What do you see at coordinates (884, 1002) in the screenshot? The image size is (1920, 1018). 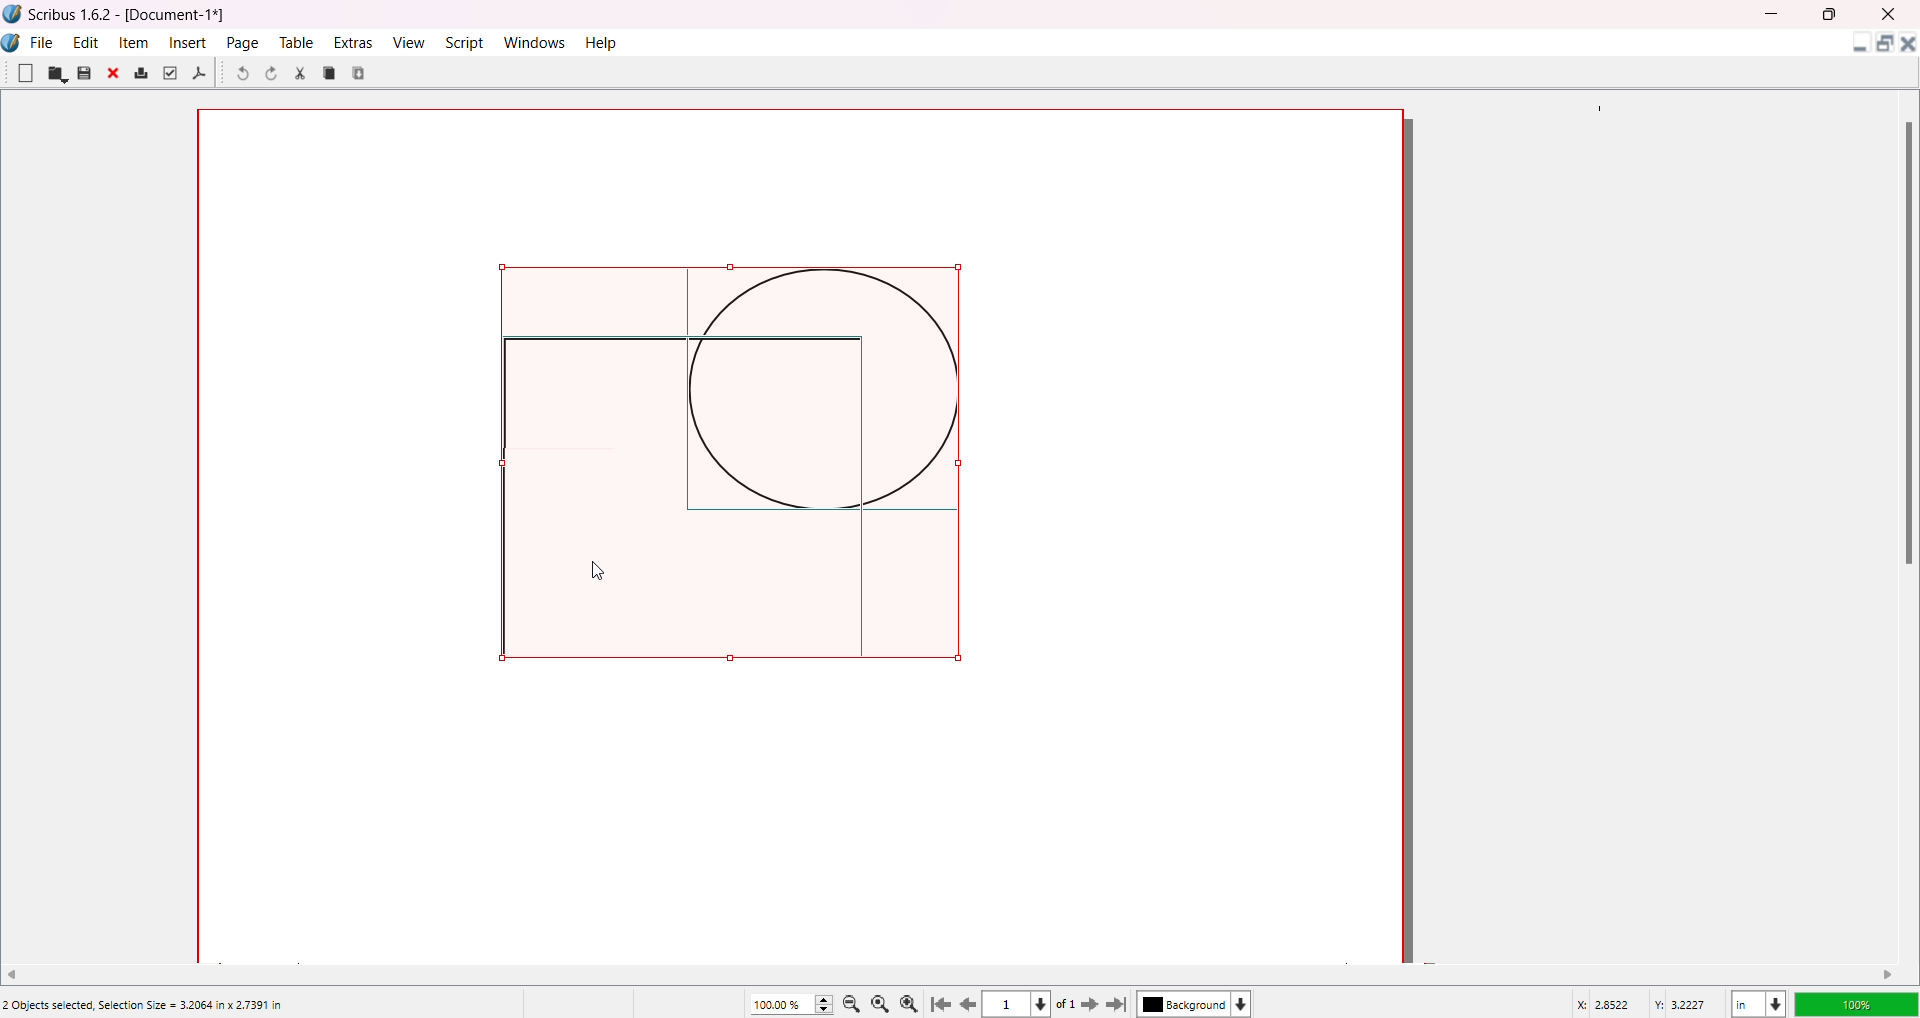 I see `Zoom to 100` at bounding box center [884, 1002].